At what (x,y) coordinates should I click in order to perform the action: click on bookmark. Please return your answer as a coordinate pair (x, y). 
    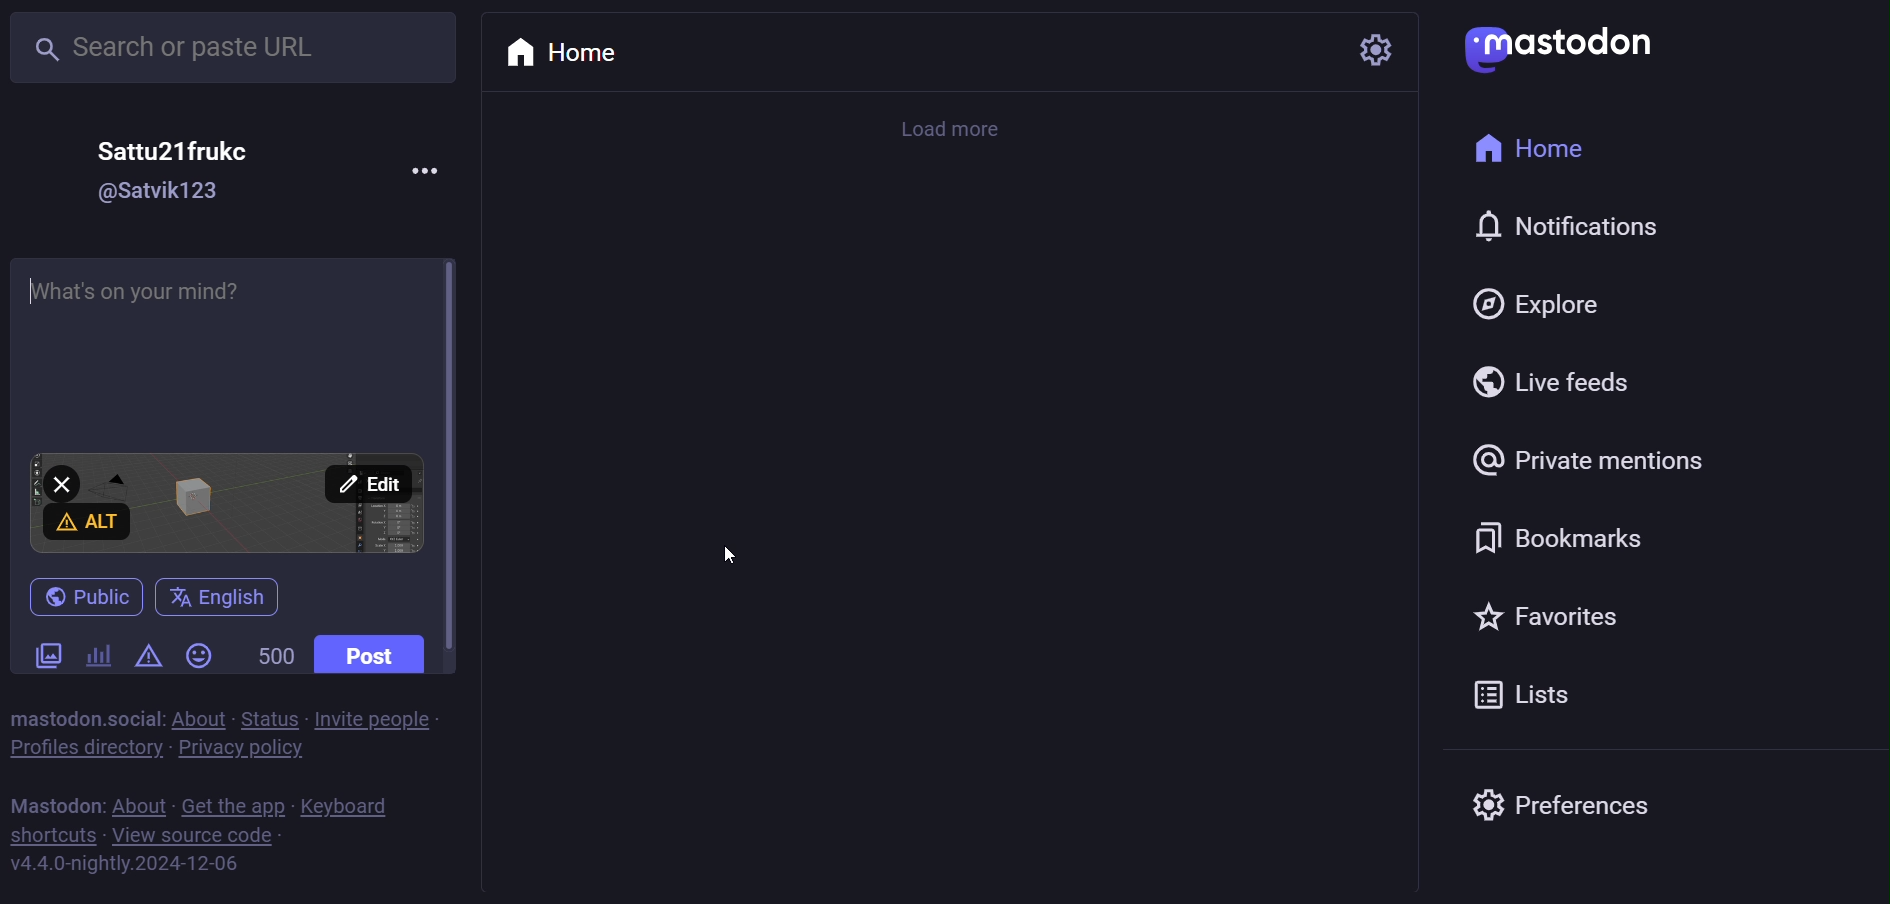
    Looking at the image, I should click on (1552, 535).